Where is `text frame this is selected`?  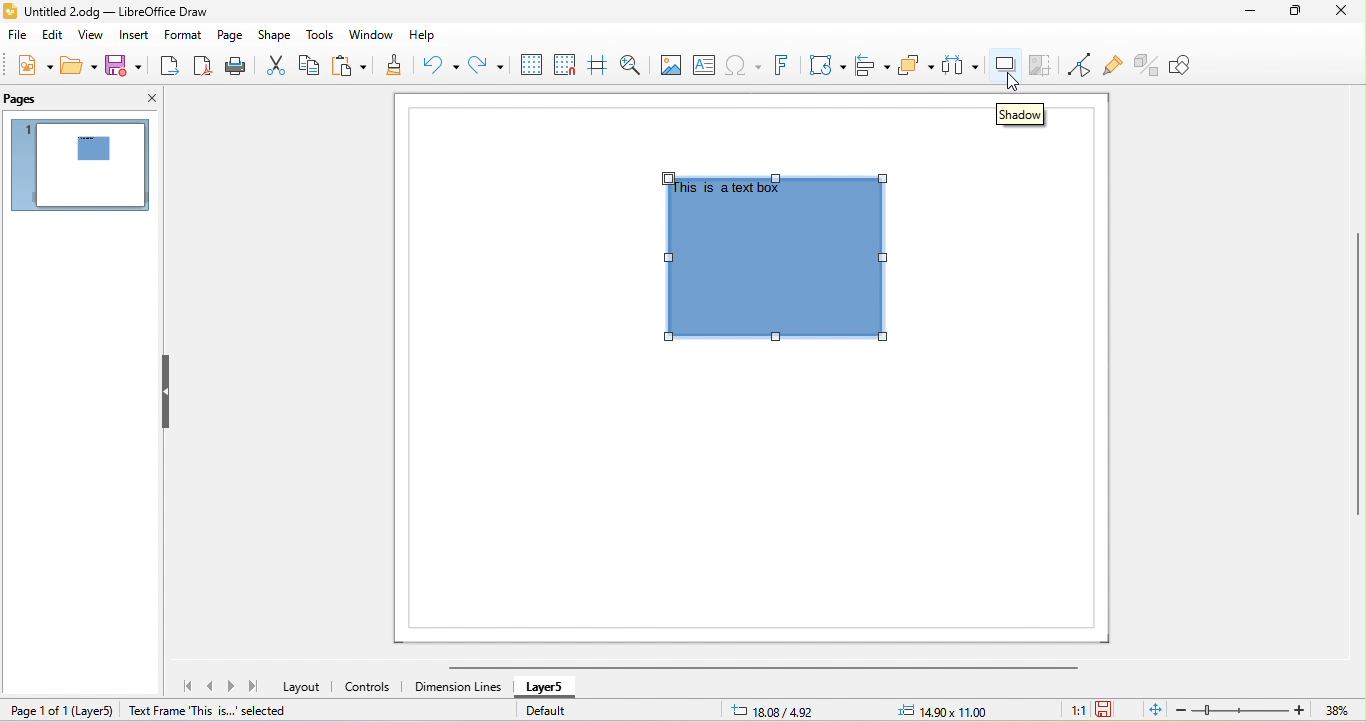
text frame this is selected is located at coordinates (205, 711).